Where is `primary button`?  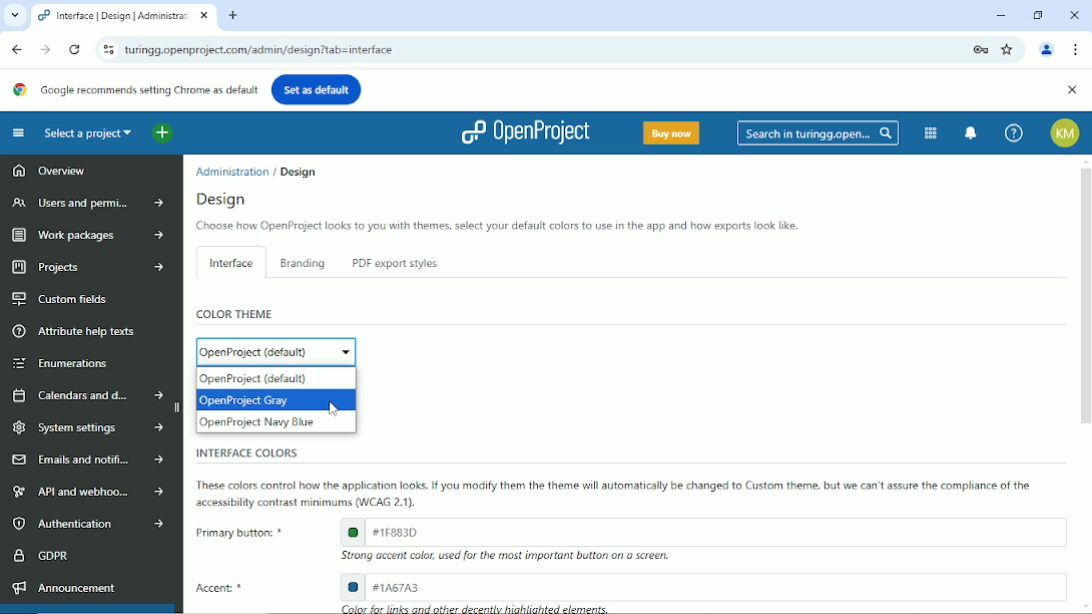
primary button is located at coordinates (702, 531).